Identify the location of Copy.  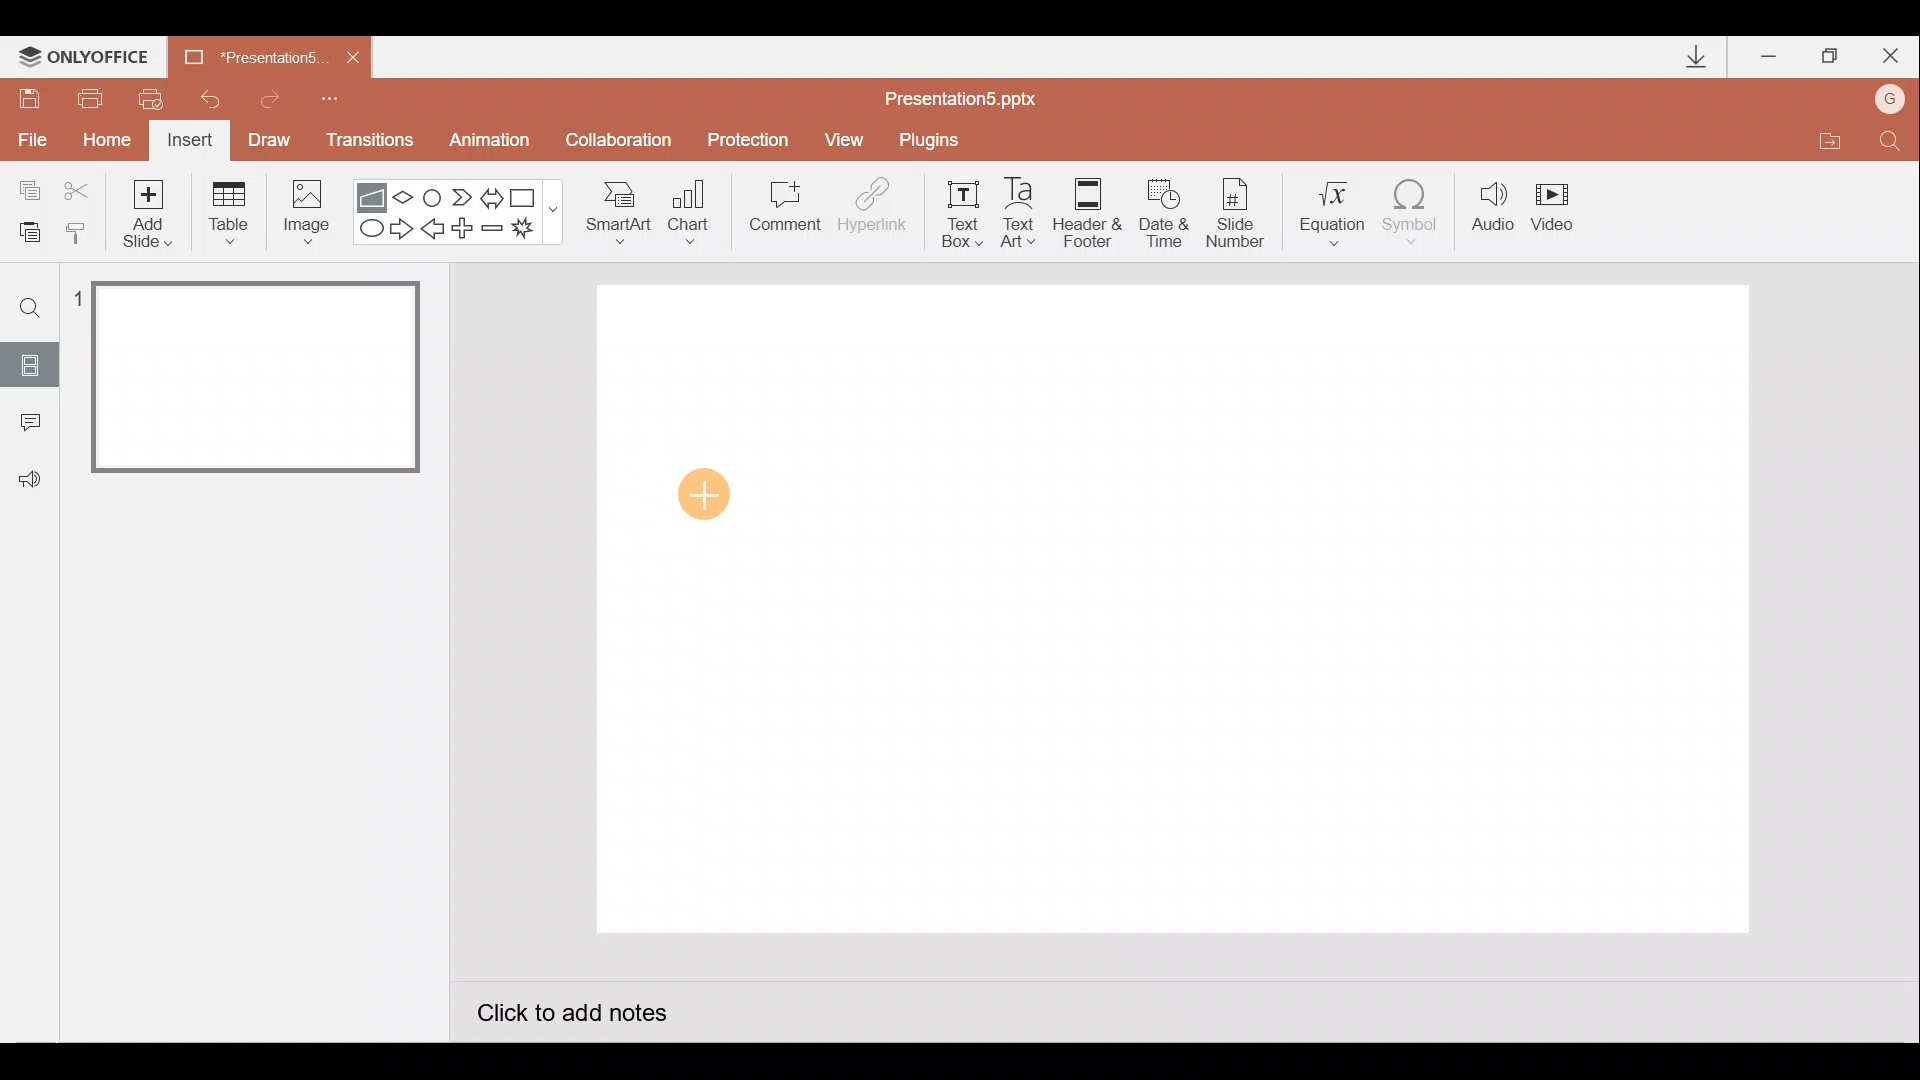
(26, 187).